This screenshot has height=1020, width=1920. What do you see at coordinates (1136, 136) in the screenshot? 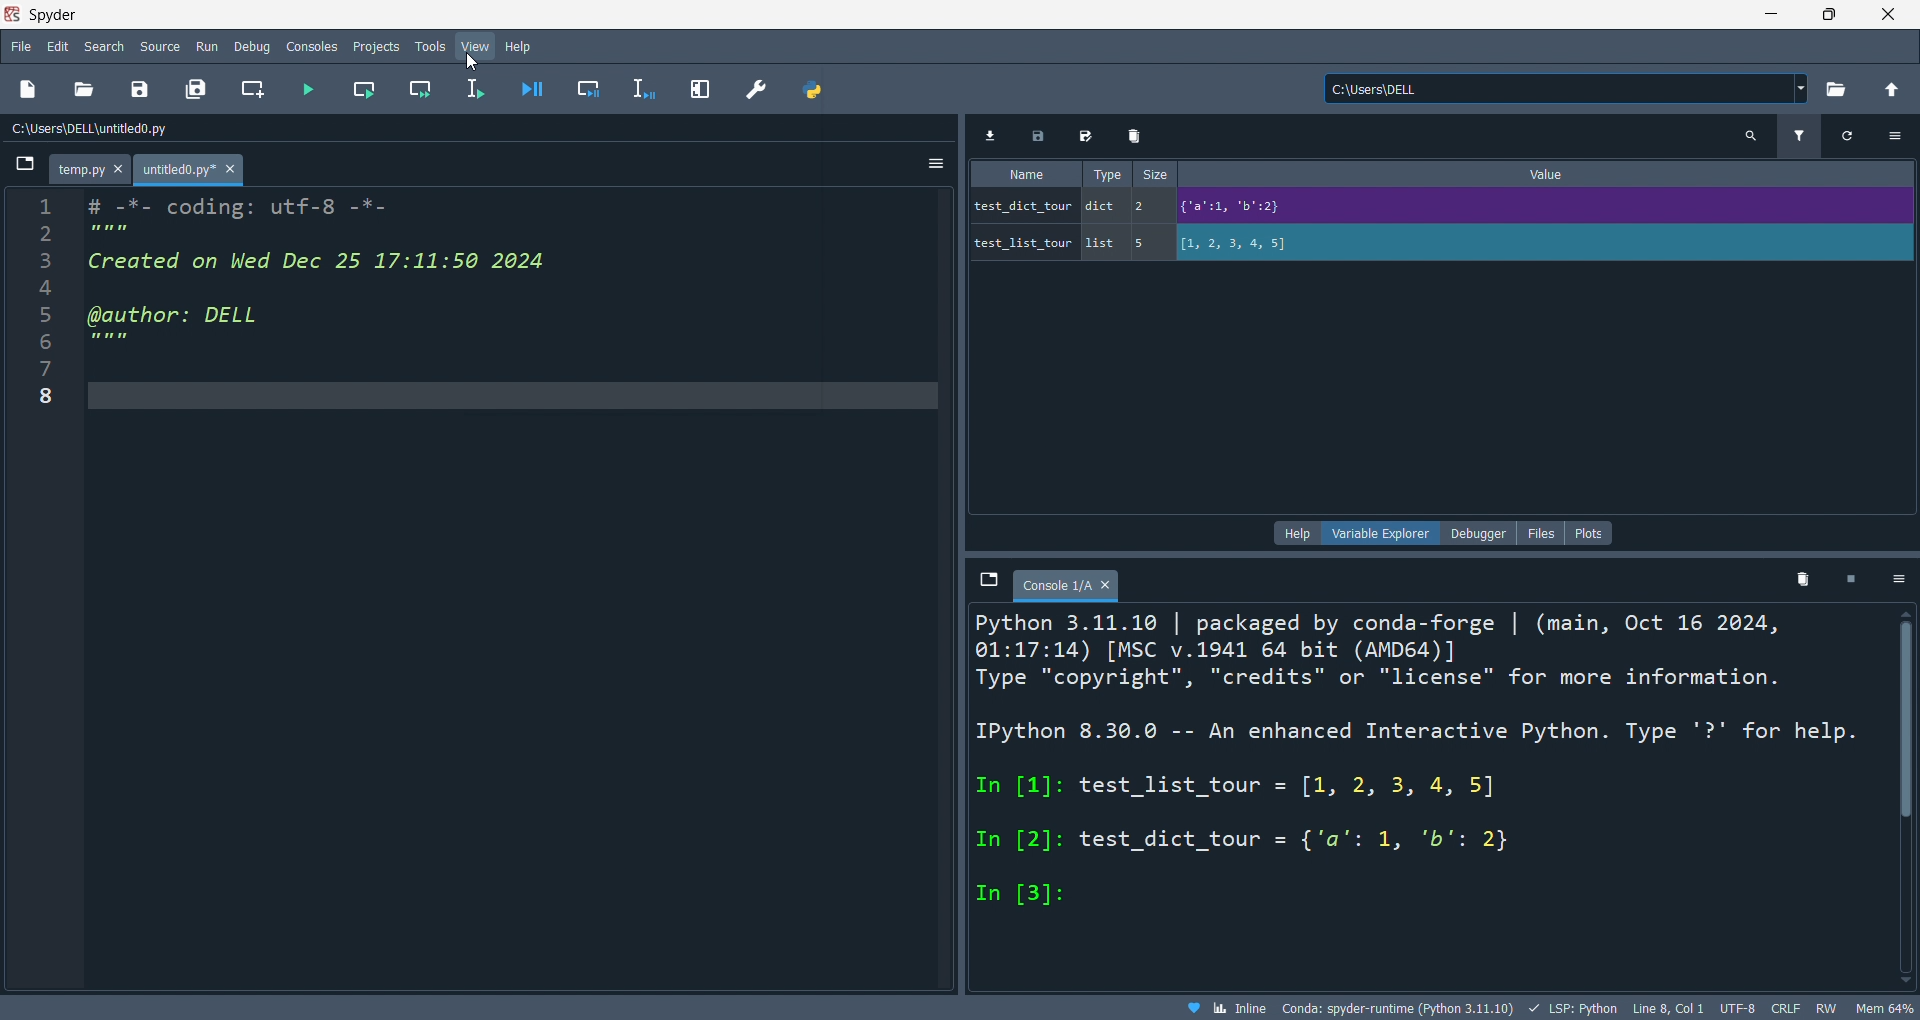
I see `delete` at bounding box center [1136, 136].